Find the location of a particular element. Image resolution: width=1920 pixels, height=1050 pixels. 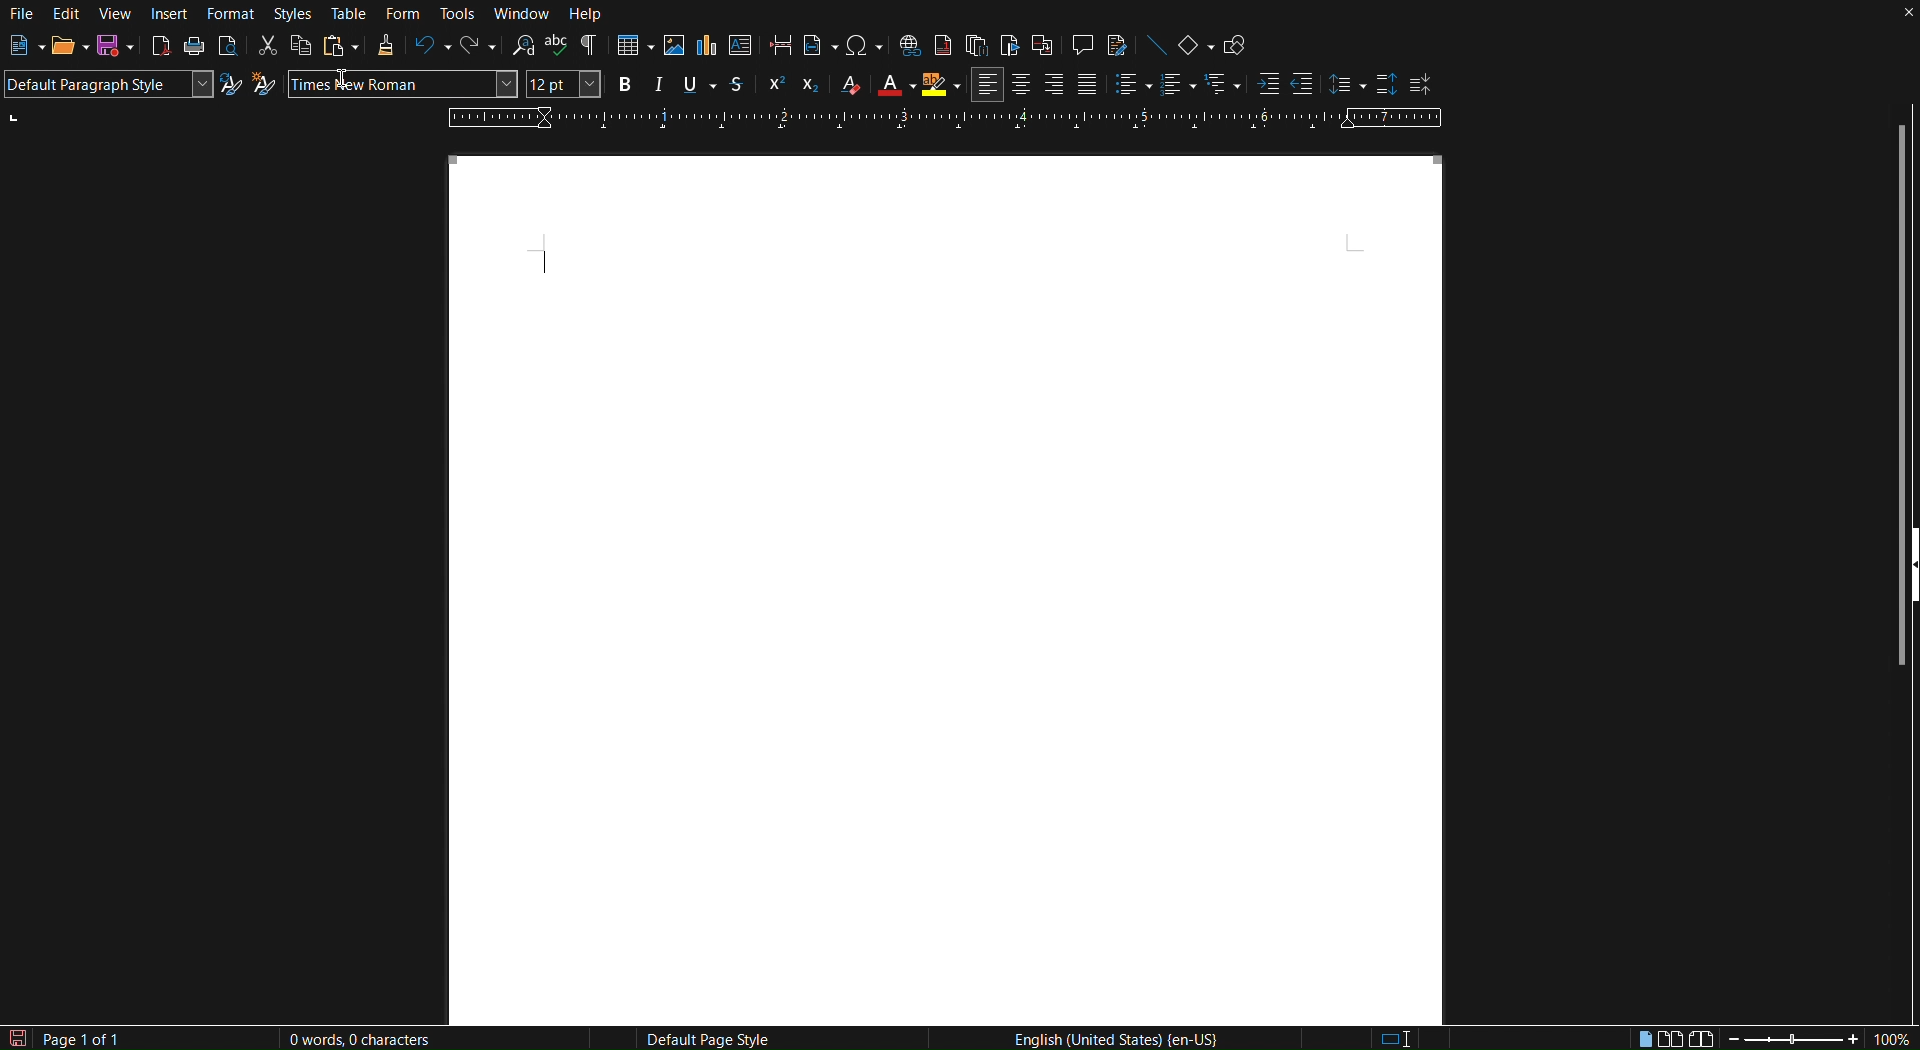

Underline is located at coordinates (698, 84).